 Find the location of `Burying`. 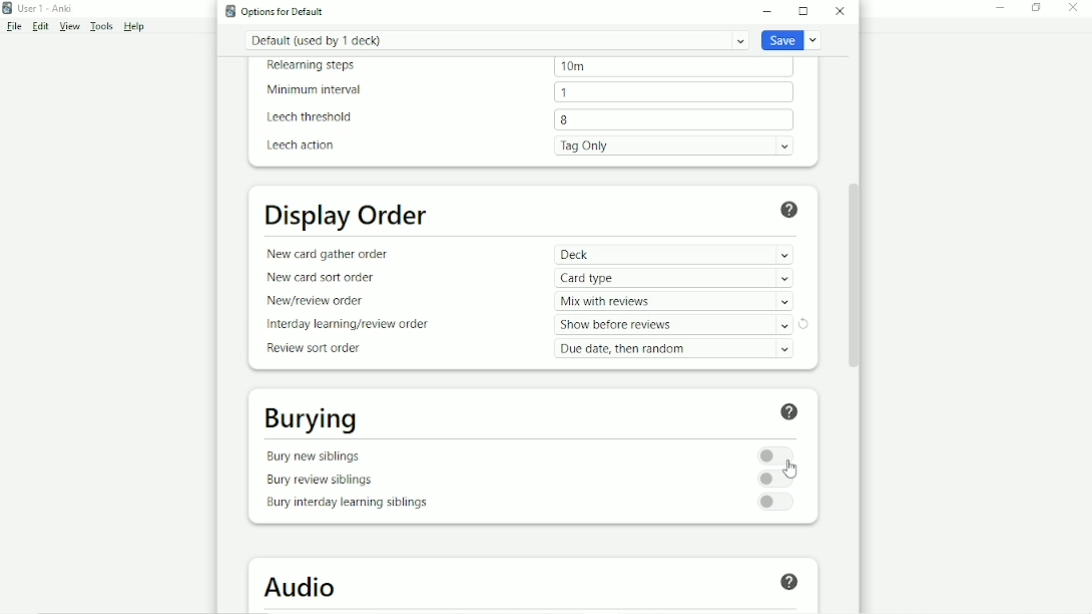

Burying is located at coordinates (313, 421).